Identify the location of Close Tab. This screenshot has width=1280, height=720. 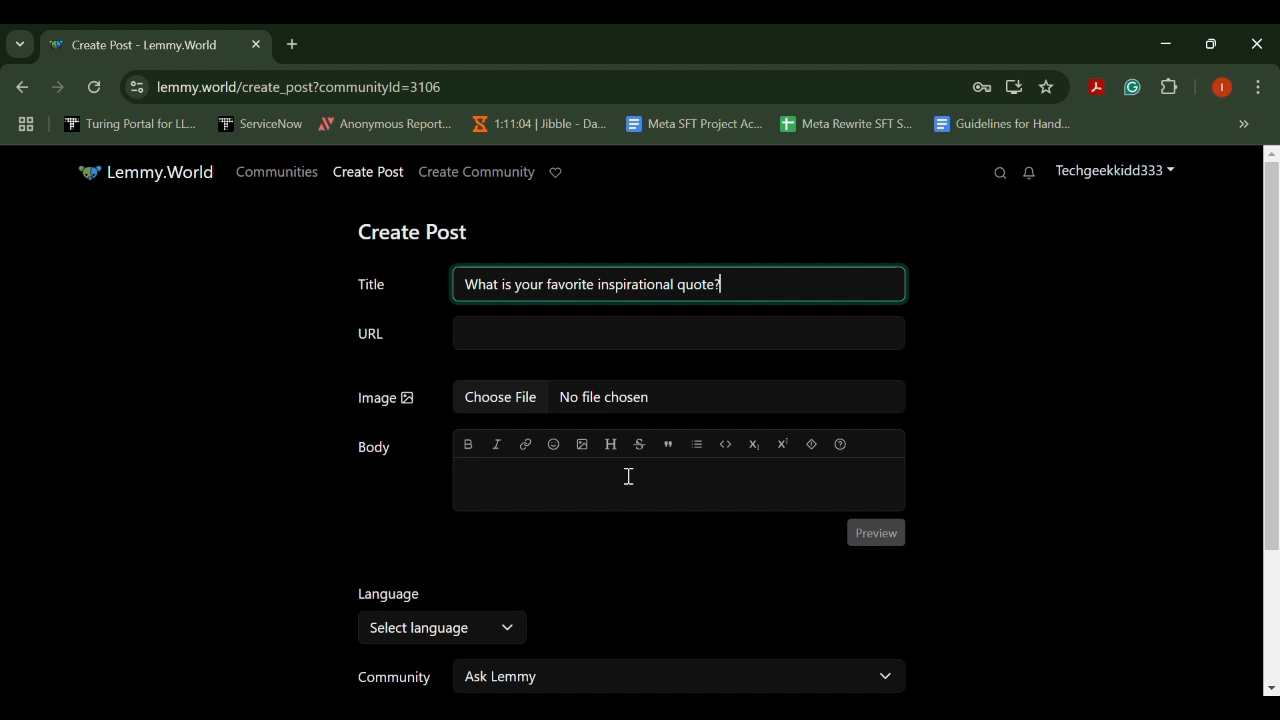
(254, 44).